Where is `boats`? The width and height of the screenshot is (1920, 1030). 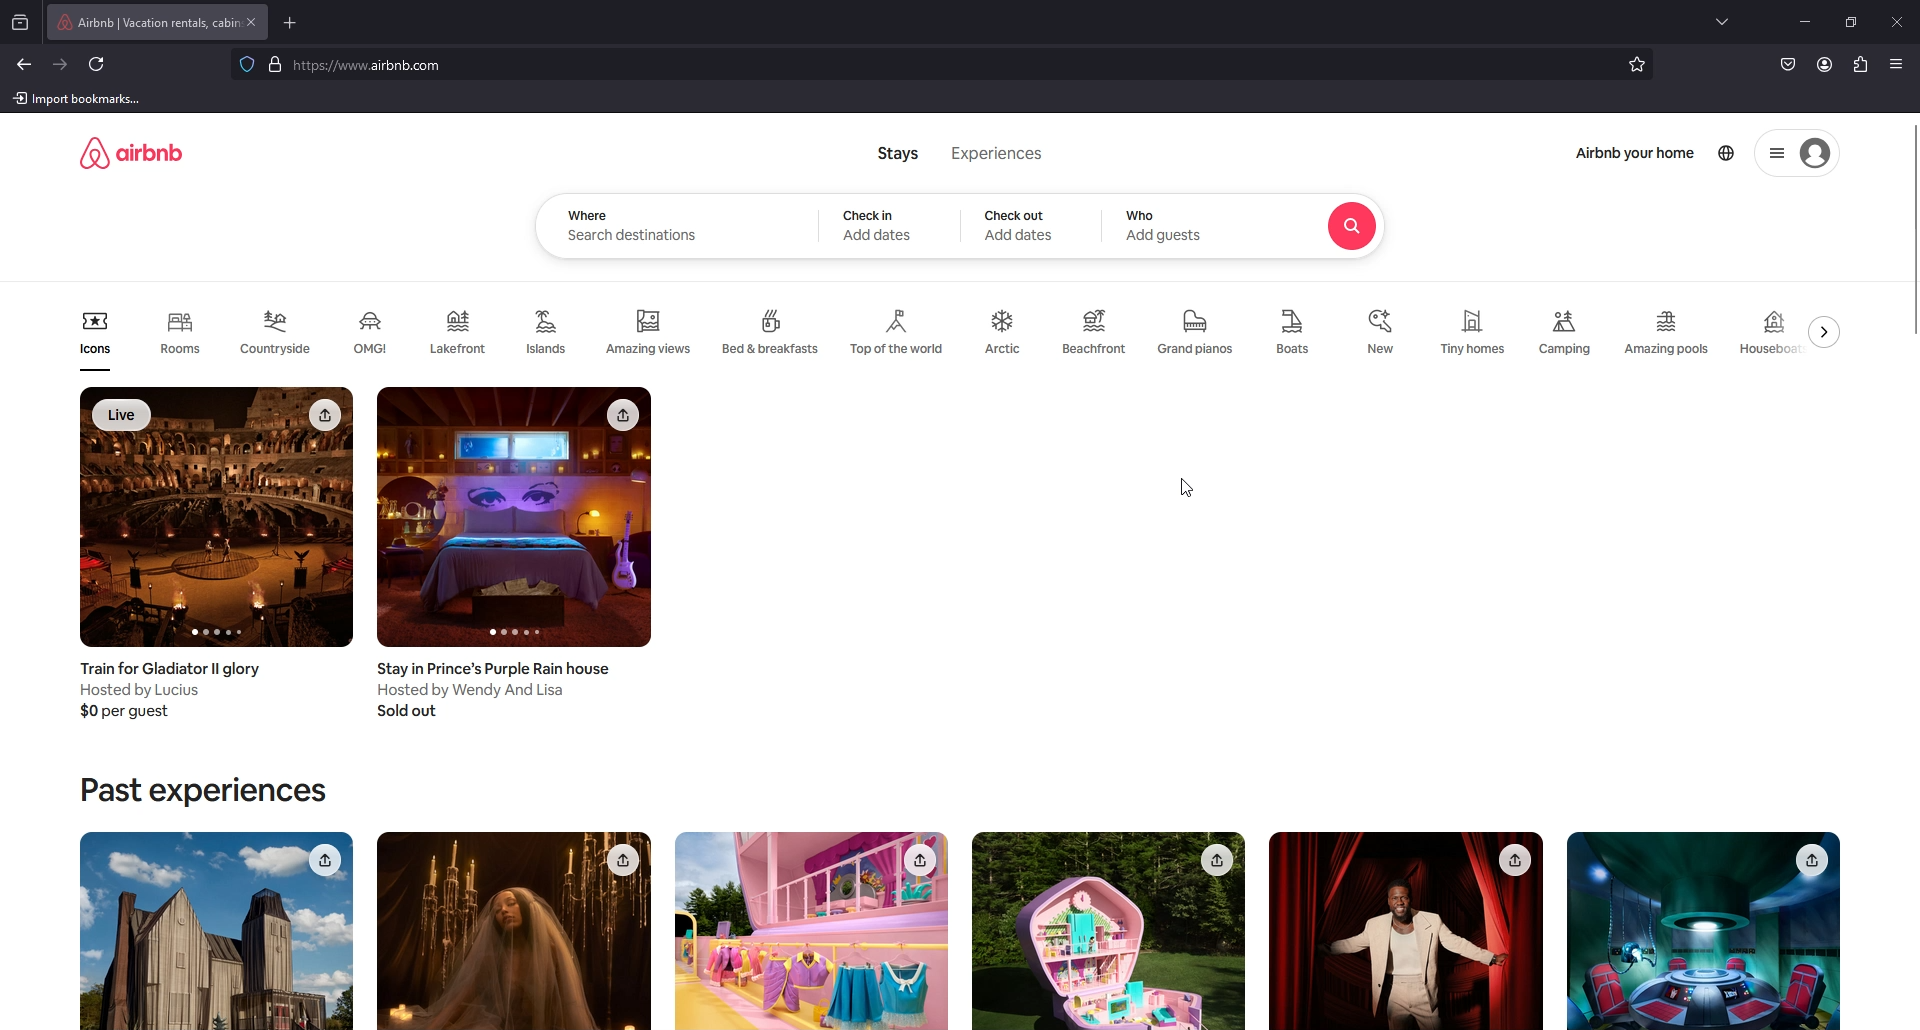 boats is located at coordinates (1298, 332).